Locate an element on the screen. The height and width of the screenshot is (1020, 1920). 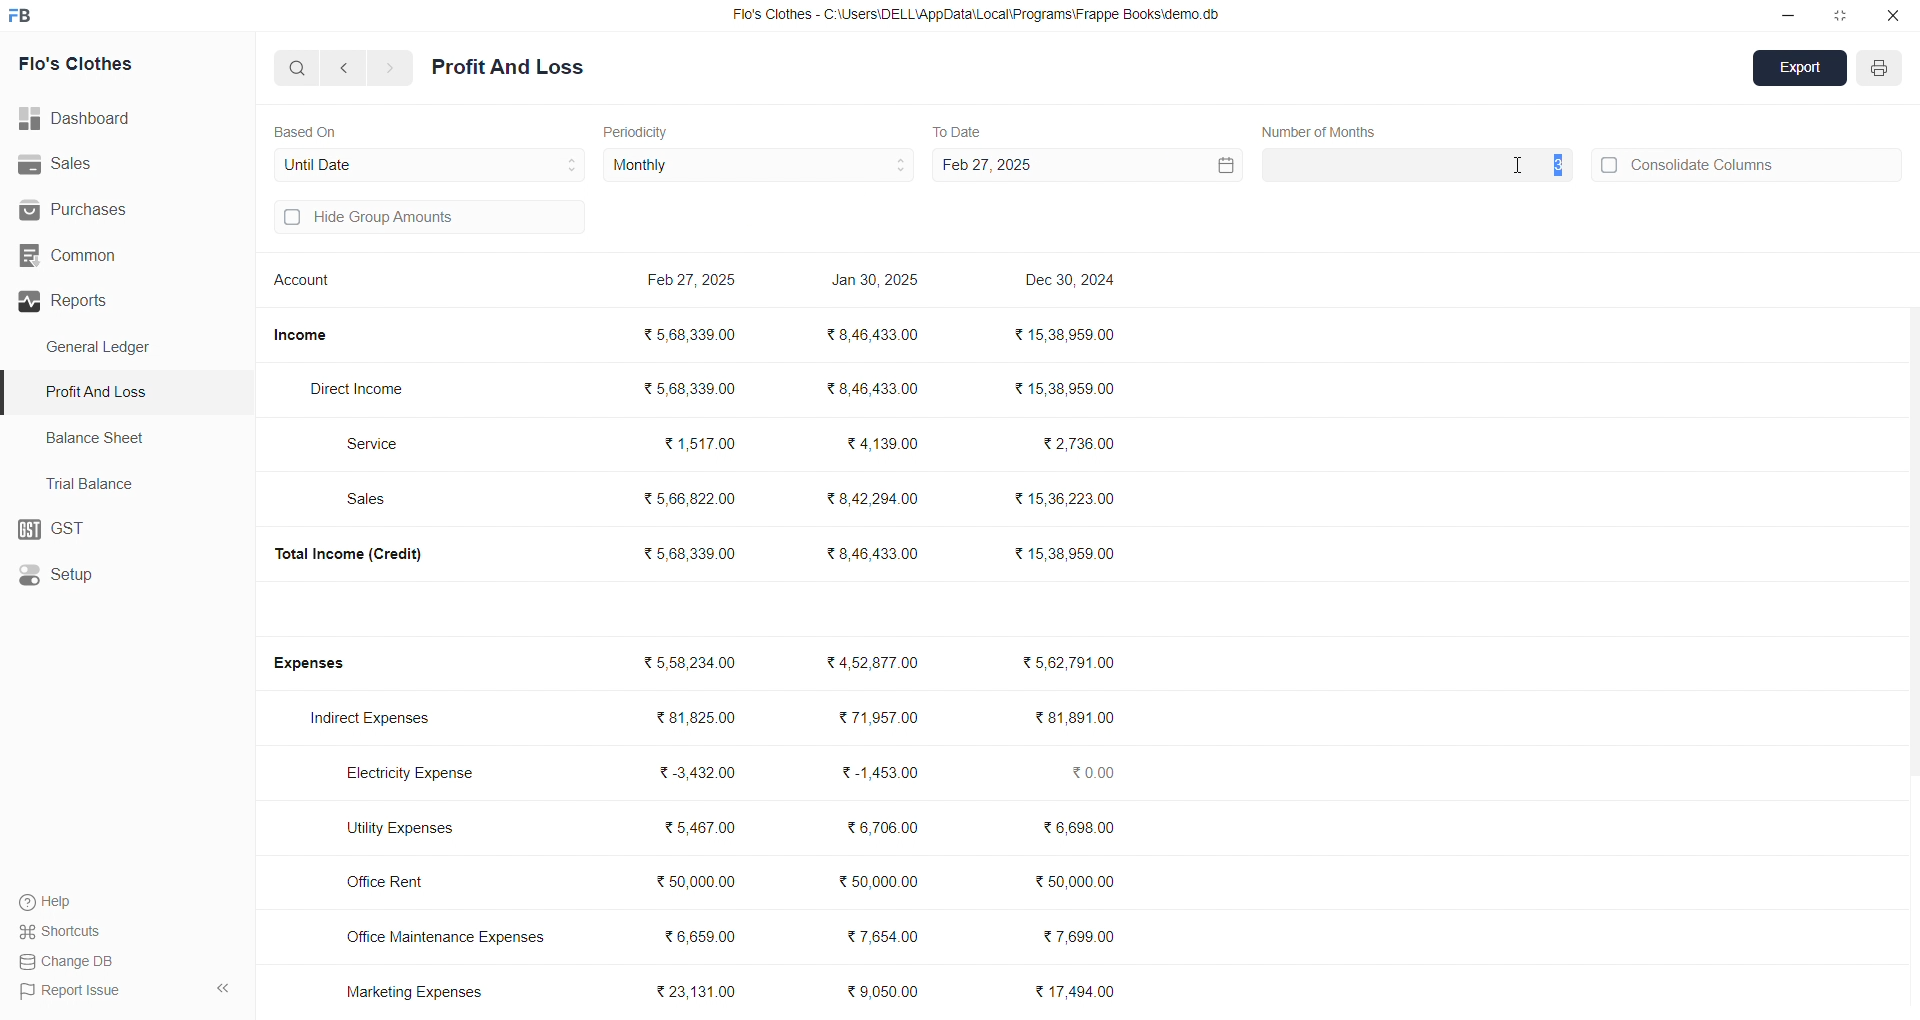
Periodicity is located at coordinates (640, 130).